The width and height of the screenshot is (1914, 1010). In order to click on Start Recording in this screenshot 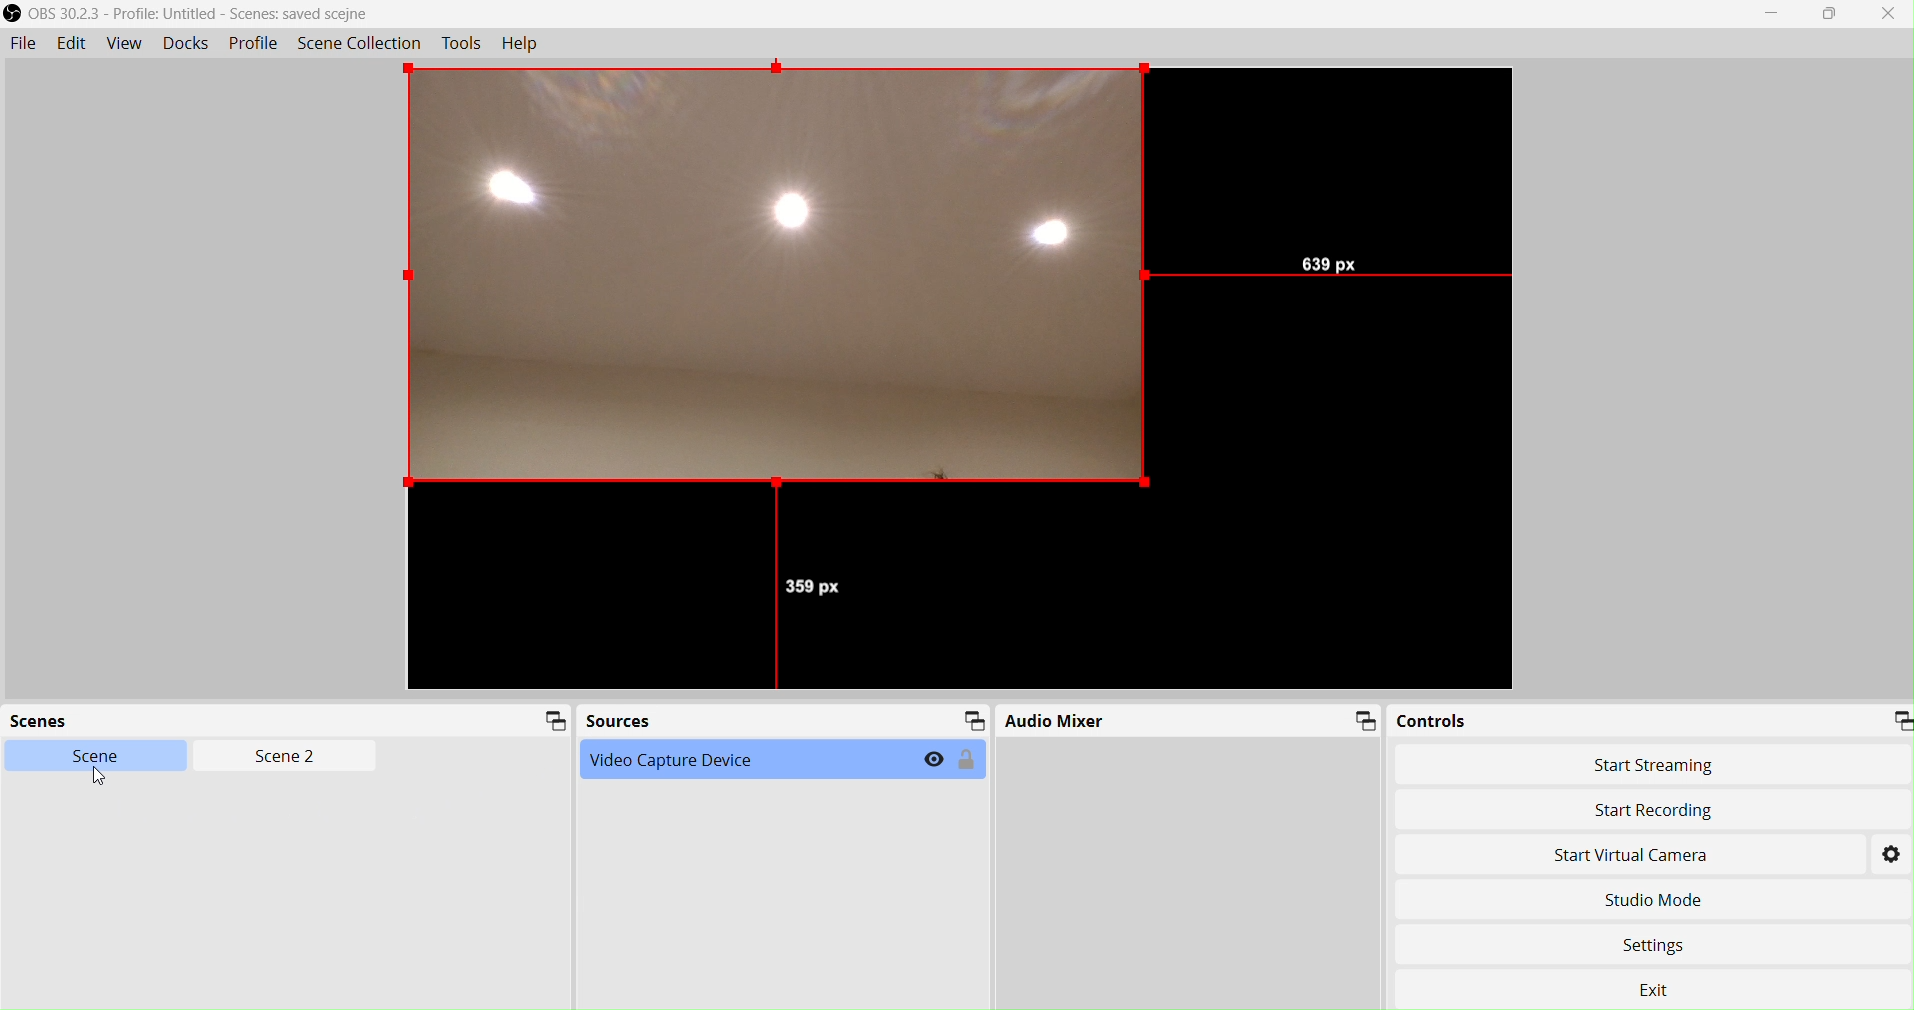, I will do `click(1655, 811)`.